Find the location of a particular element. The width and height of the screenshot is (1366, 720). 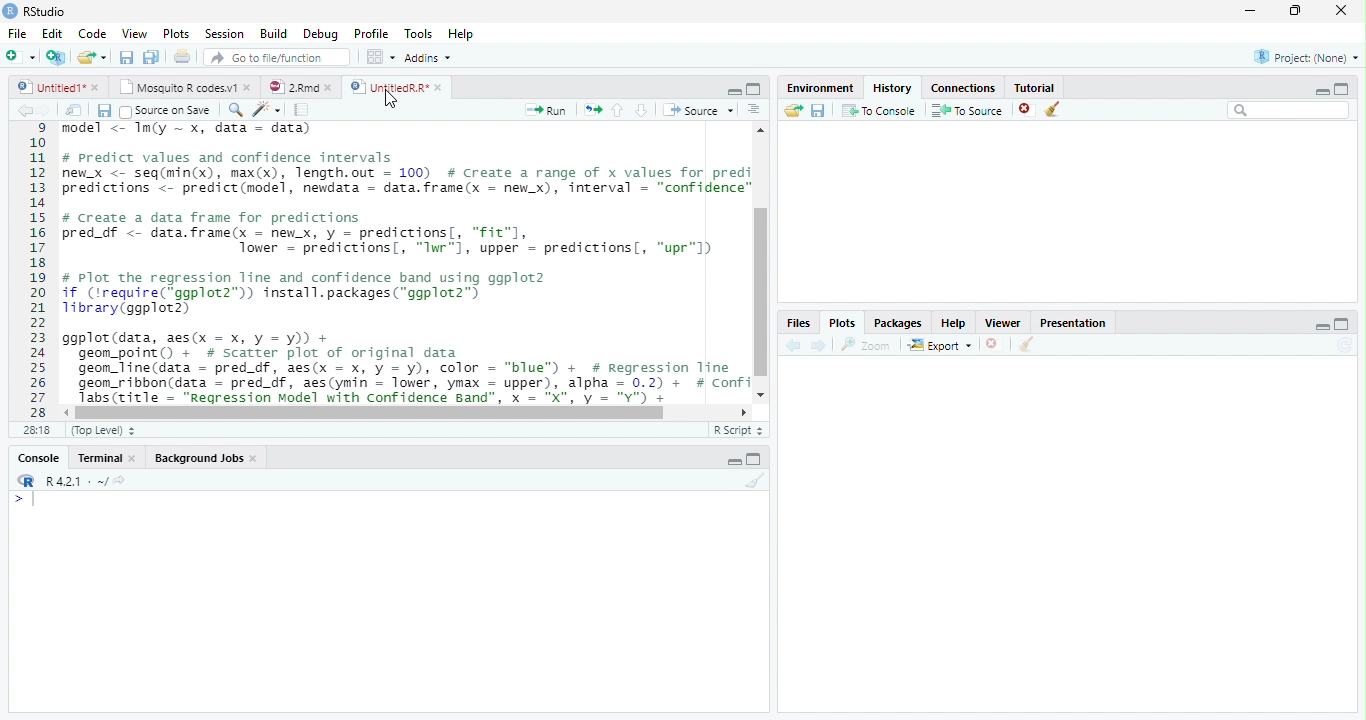

1:1 is located at coordinates (32, 433).